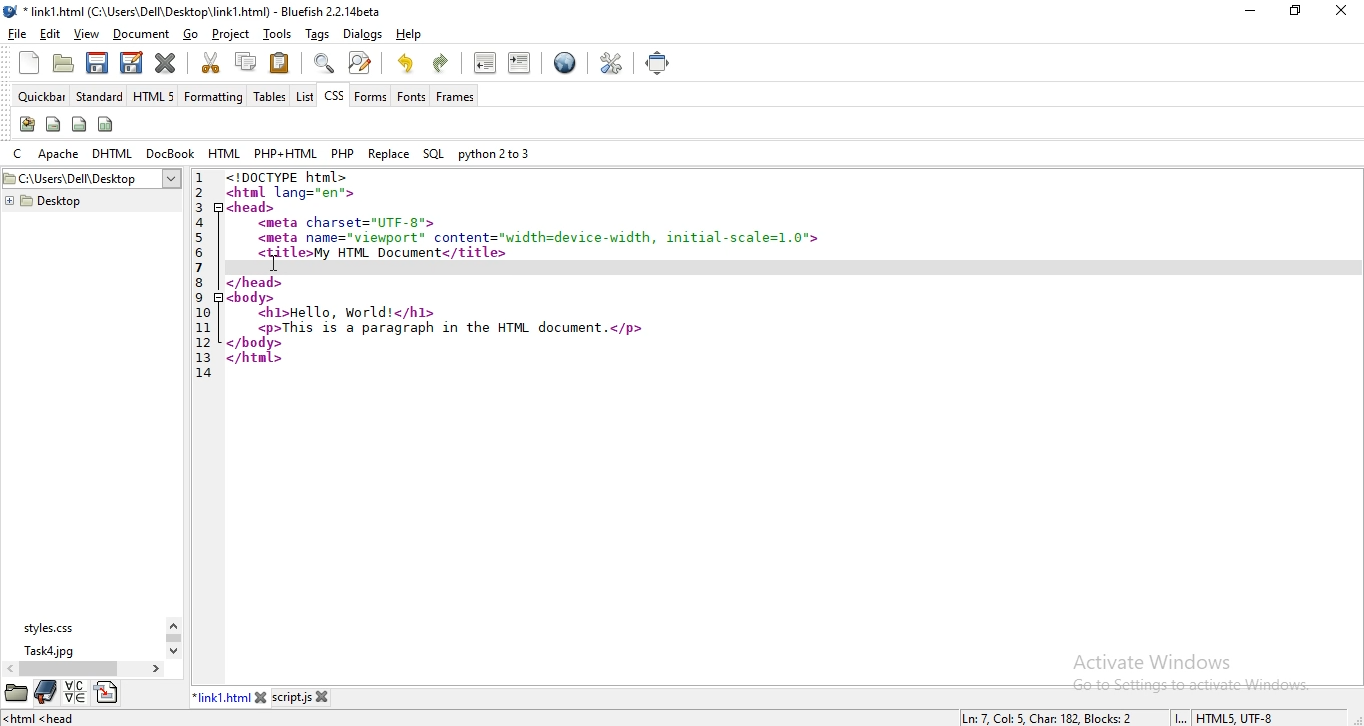  What do you see at coordinates (199, 298) in the screenshot?
I see `9` at bounding box center [199, 298].